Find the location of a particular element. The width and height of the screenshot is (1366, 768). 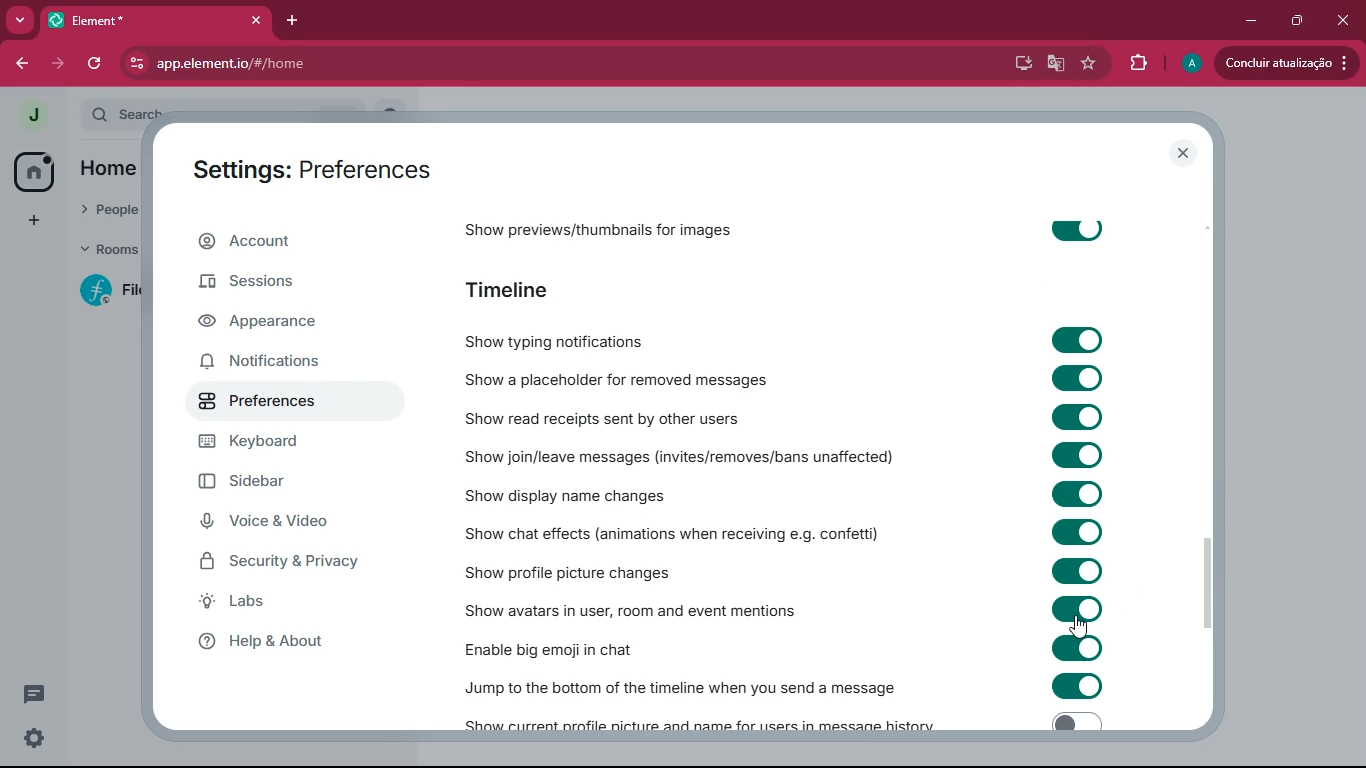

cursor on toggle on is located at coordinates (1079, 626).